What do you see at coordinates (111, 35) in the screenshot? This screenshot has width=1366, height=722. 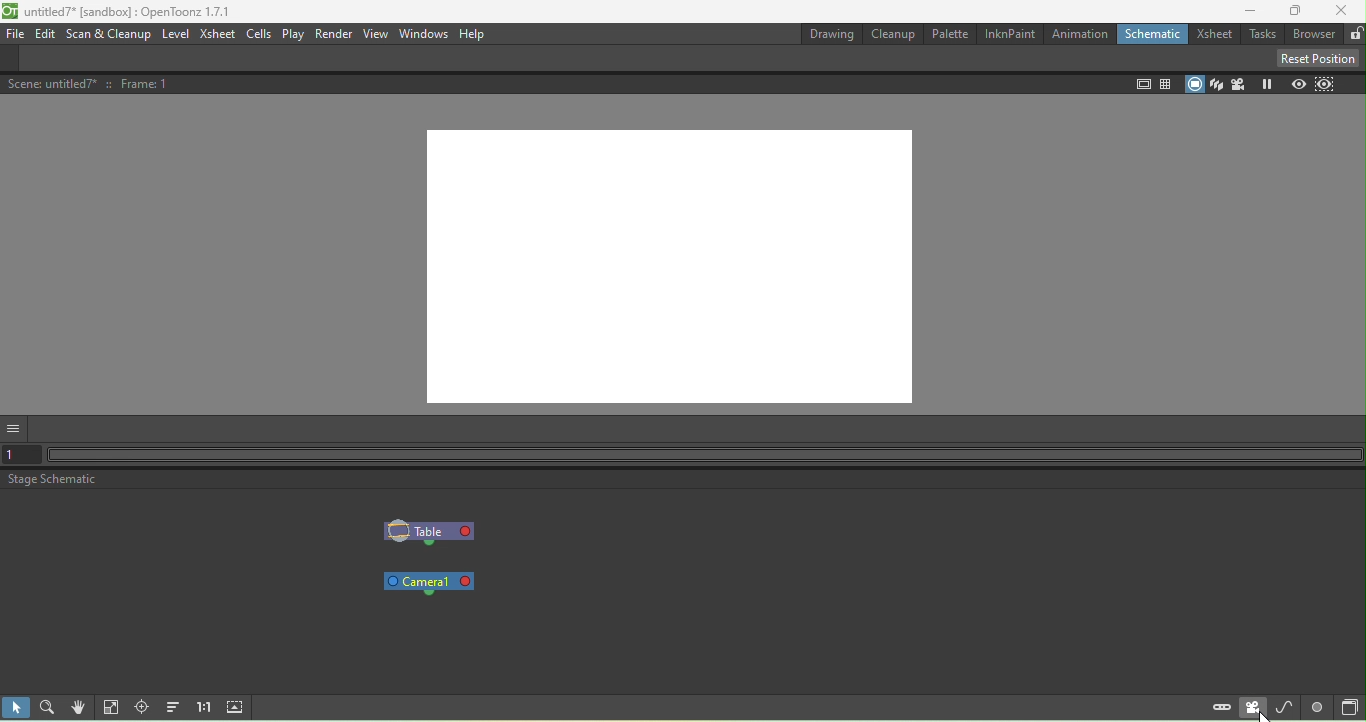 I see `Scan & Cleanup` at bounding box center [111, 35].